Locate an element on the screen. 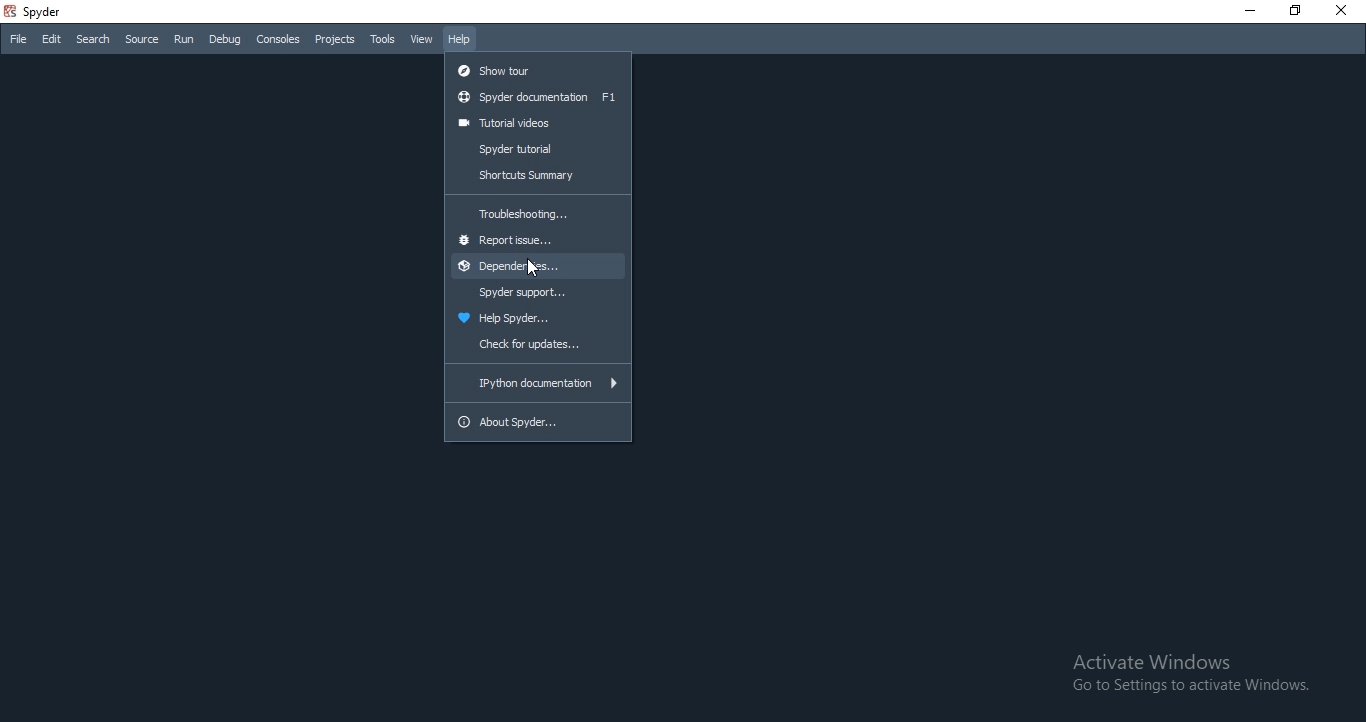 The height and width of the screenshot is (722, 1366). Tools is located at coordinates (383, 39).